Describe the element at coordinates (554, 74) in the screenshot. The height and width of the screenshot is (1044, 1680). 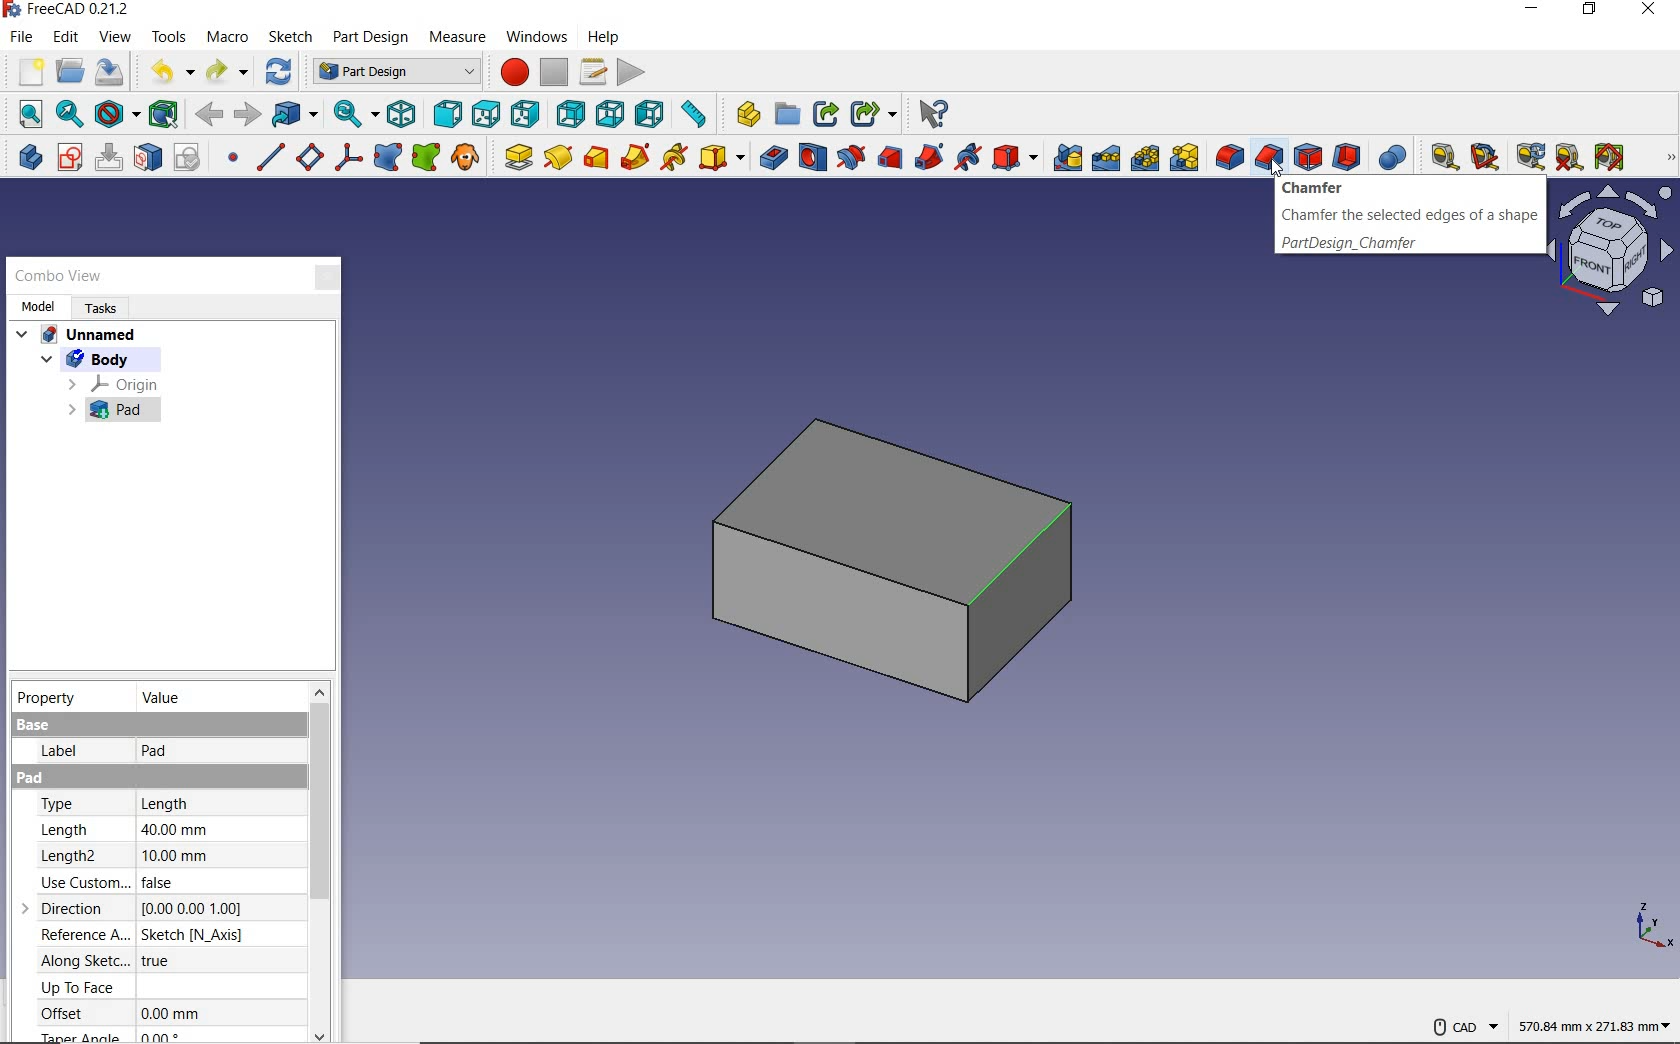
I see `stop macro recording` at that location.